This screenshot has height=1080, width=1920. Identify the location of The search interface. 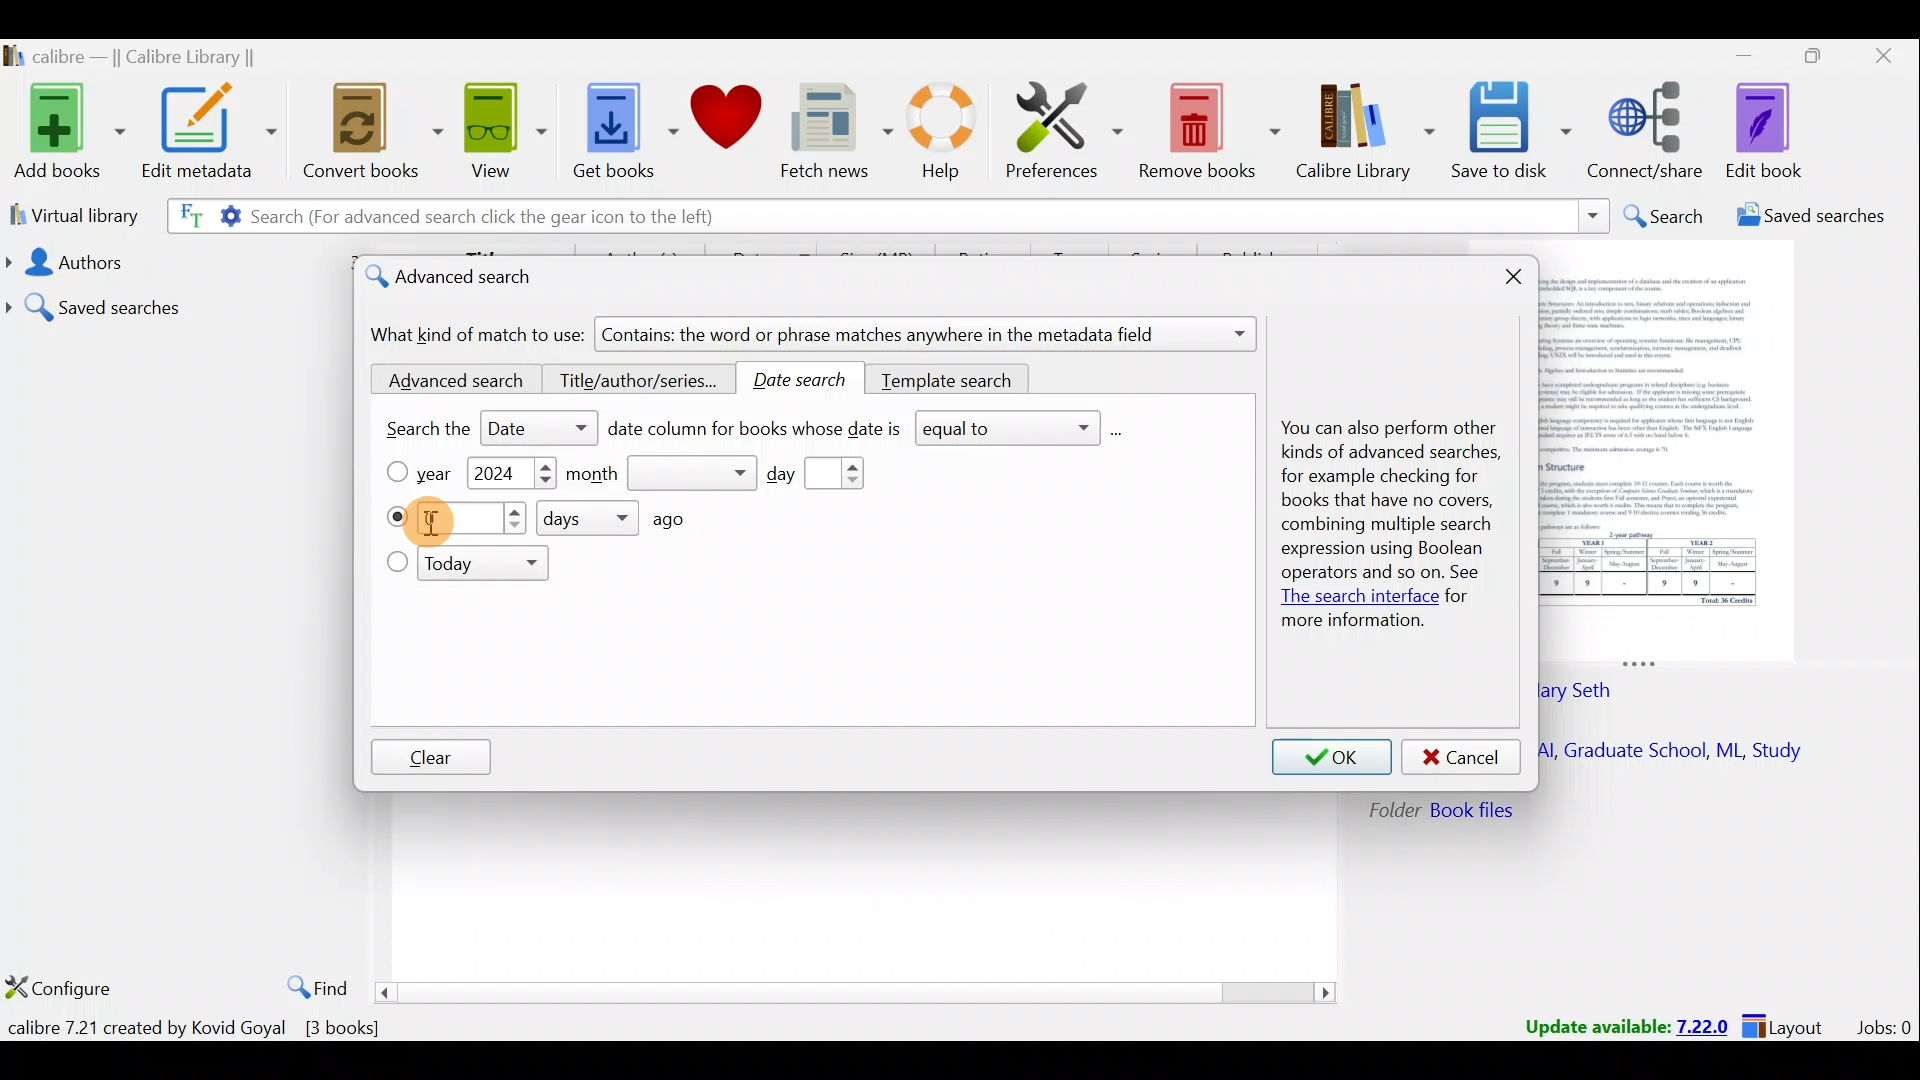
(1355, 599).